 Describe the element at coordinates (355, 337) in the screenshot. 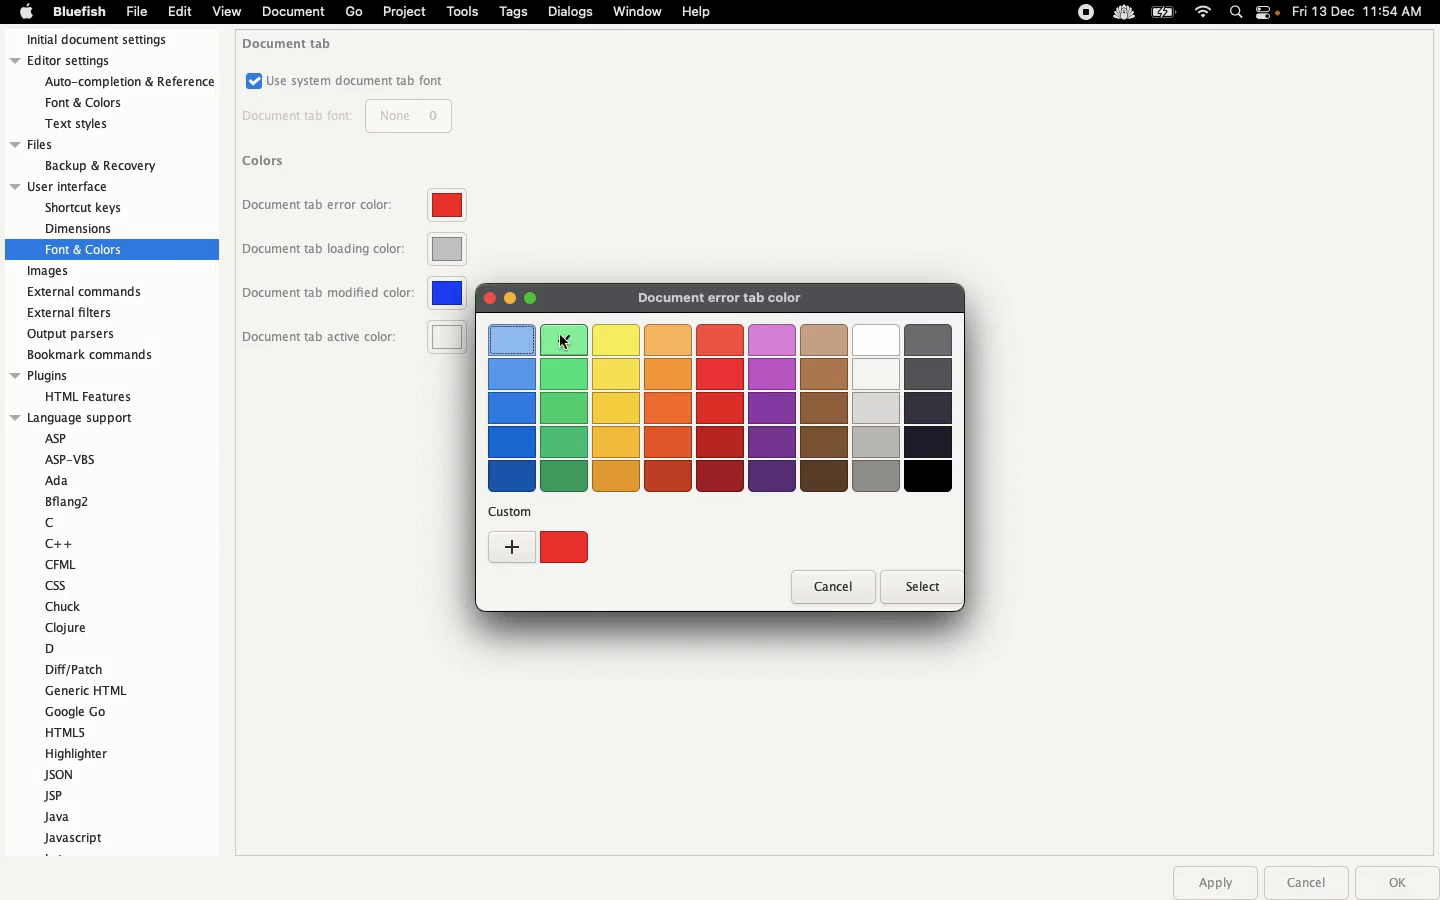

I see `Document tab active color` at that location.